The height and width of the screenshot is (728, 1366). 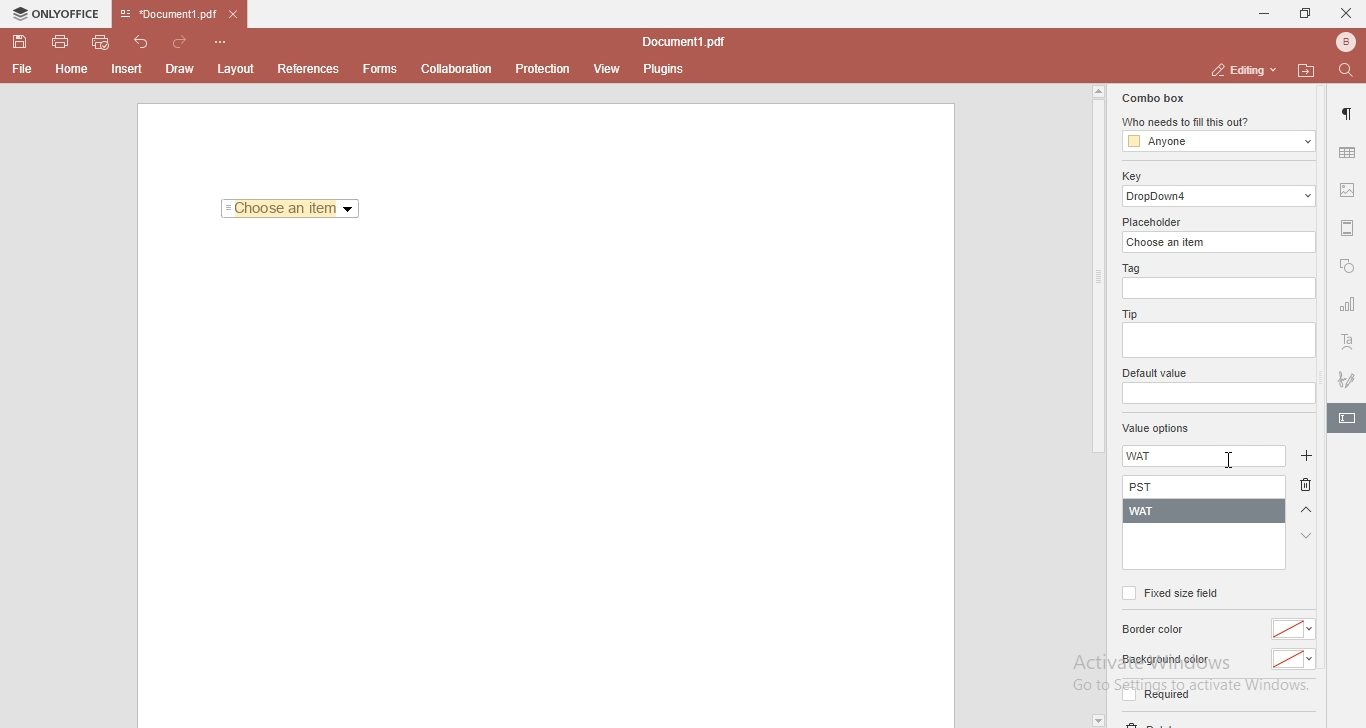 What do you see at coordinates (1155, 222) in the screenshot?
I see `placeholder` at bounding box center [1155, 222].